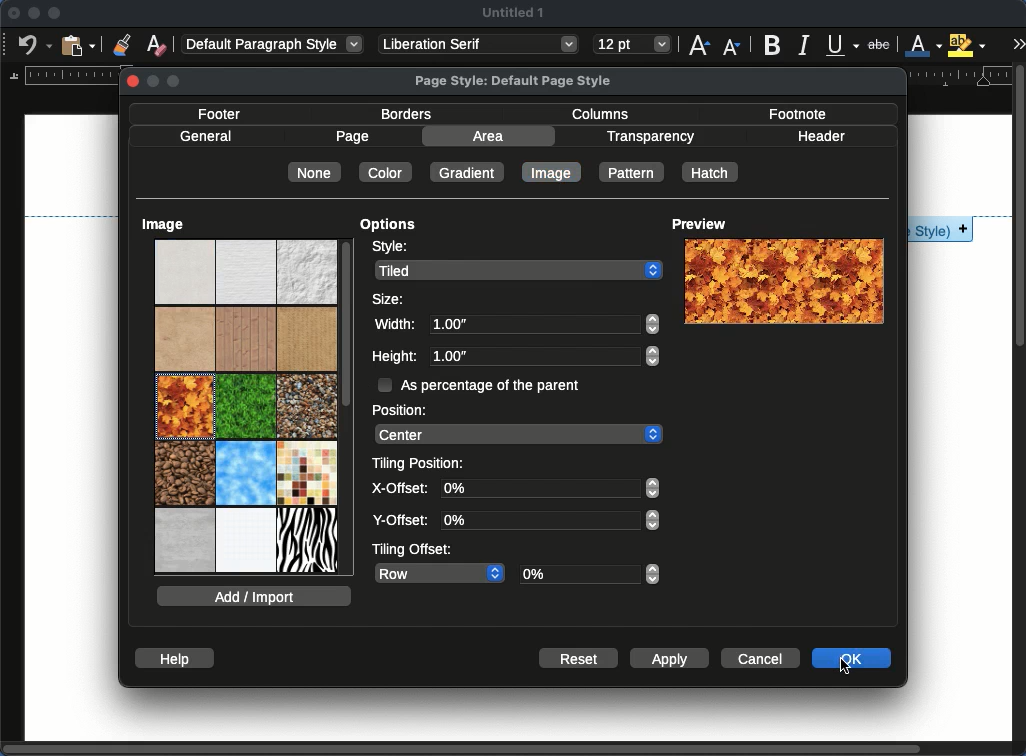 This screenshot has width=1026, height=756. I want to click on undo, so click(32, 46).